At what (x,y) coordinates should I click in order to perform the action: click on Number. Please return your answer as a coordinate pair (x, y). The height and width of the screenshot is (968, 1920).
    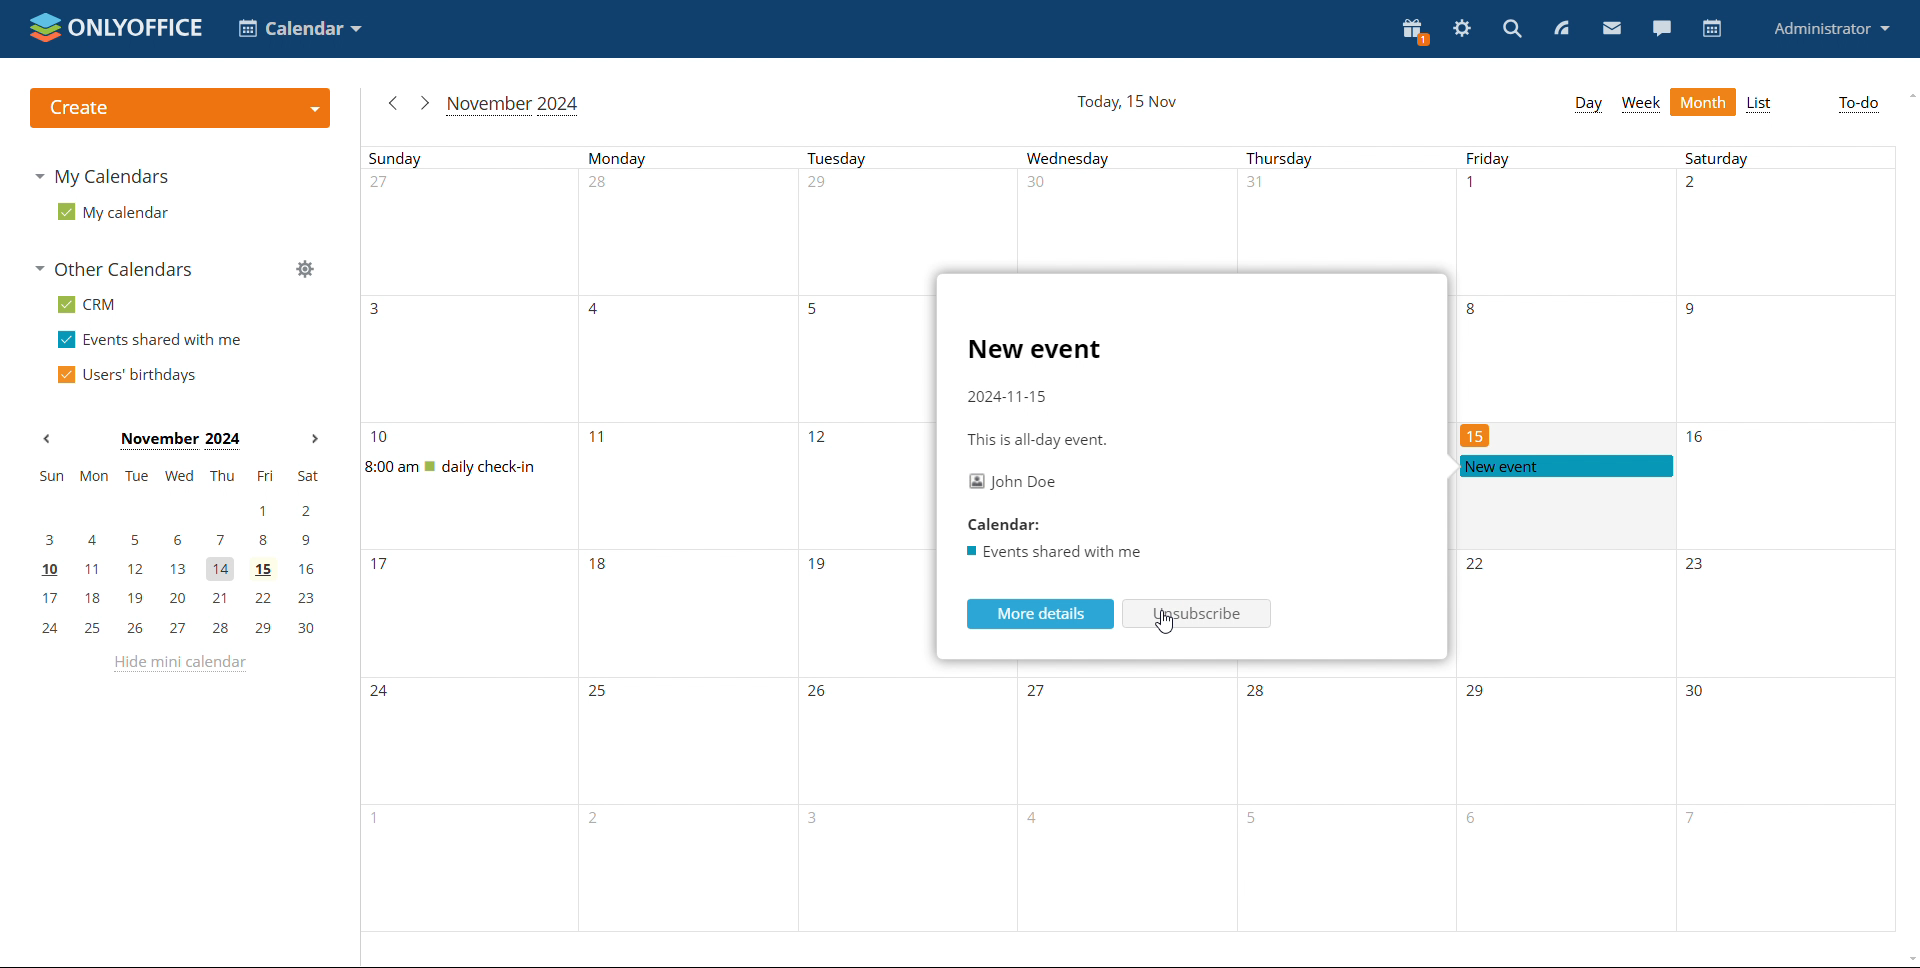
    Looking at the image, I should click on (1699, 437).